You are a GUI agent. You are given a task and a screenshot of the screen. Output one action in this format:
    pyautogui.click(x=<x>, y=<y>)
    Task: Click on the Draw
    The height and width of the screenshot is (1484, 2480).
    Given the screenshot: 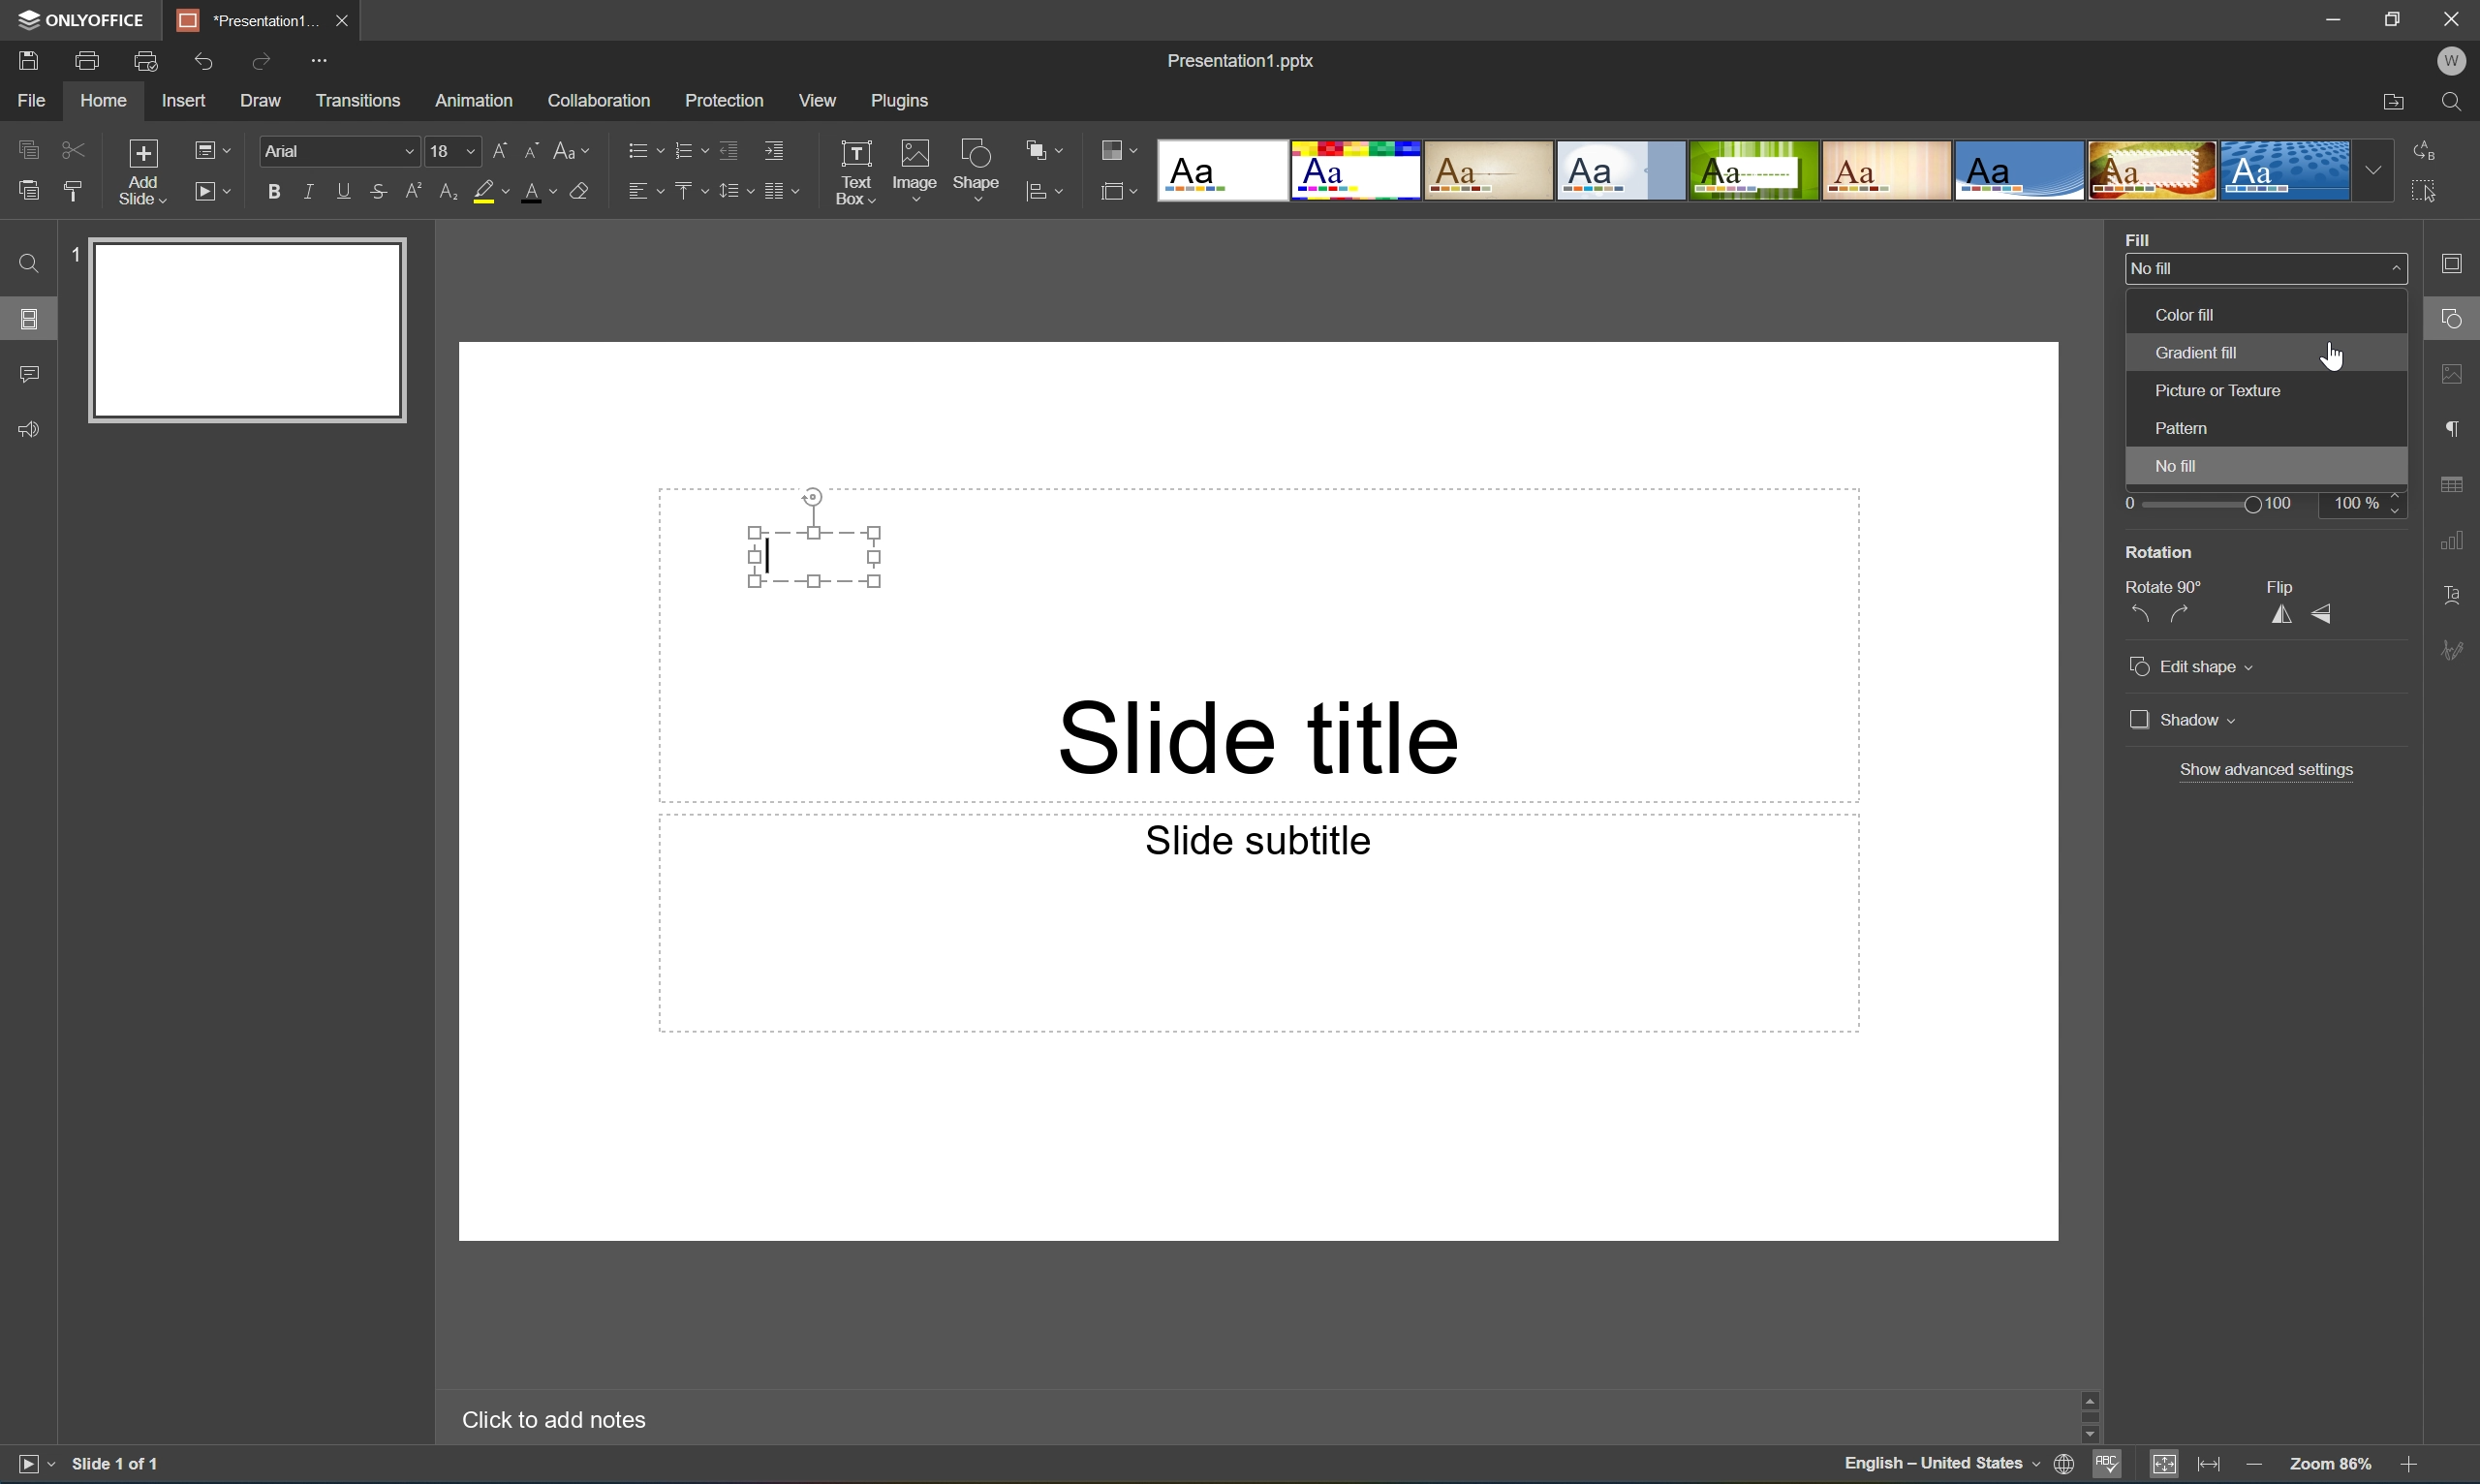 What is the action you would take?
    pyautogui.click(x=264, y=101)
    